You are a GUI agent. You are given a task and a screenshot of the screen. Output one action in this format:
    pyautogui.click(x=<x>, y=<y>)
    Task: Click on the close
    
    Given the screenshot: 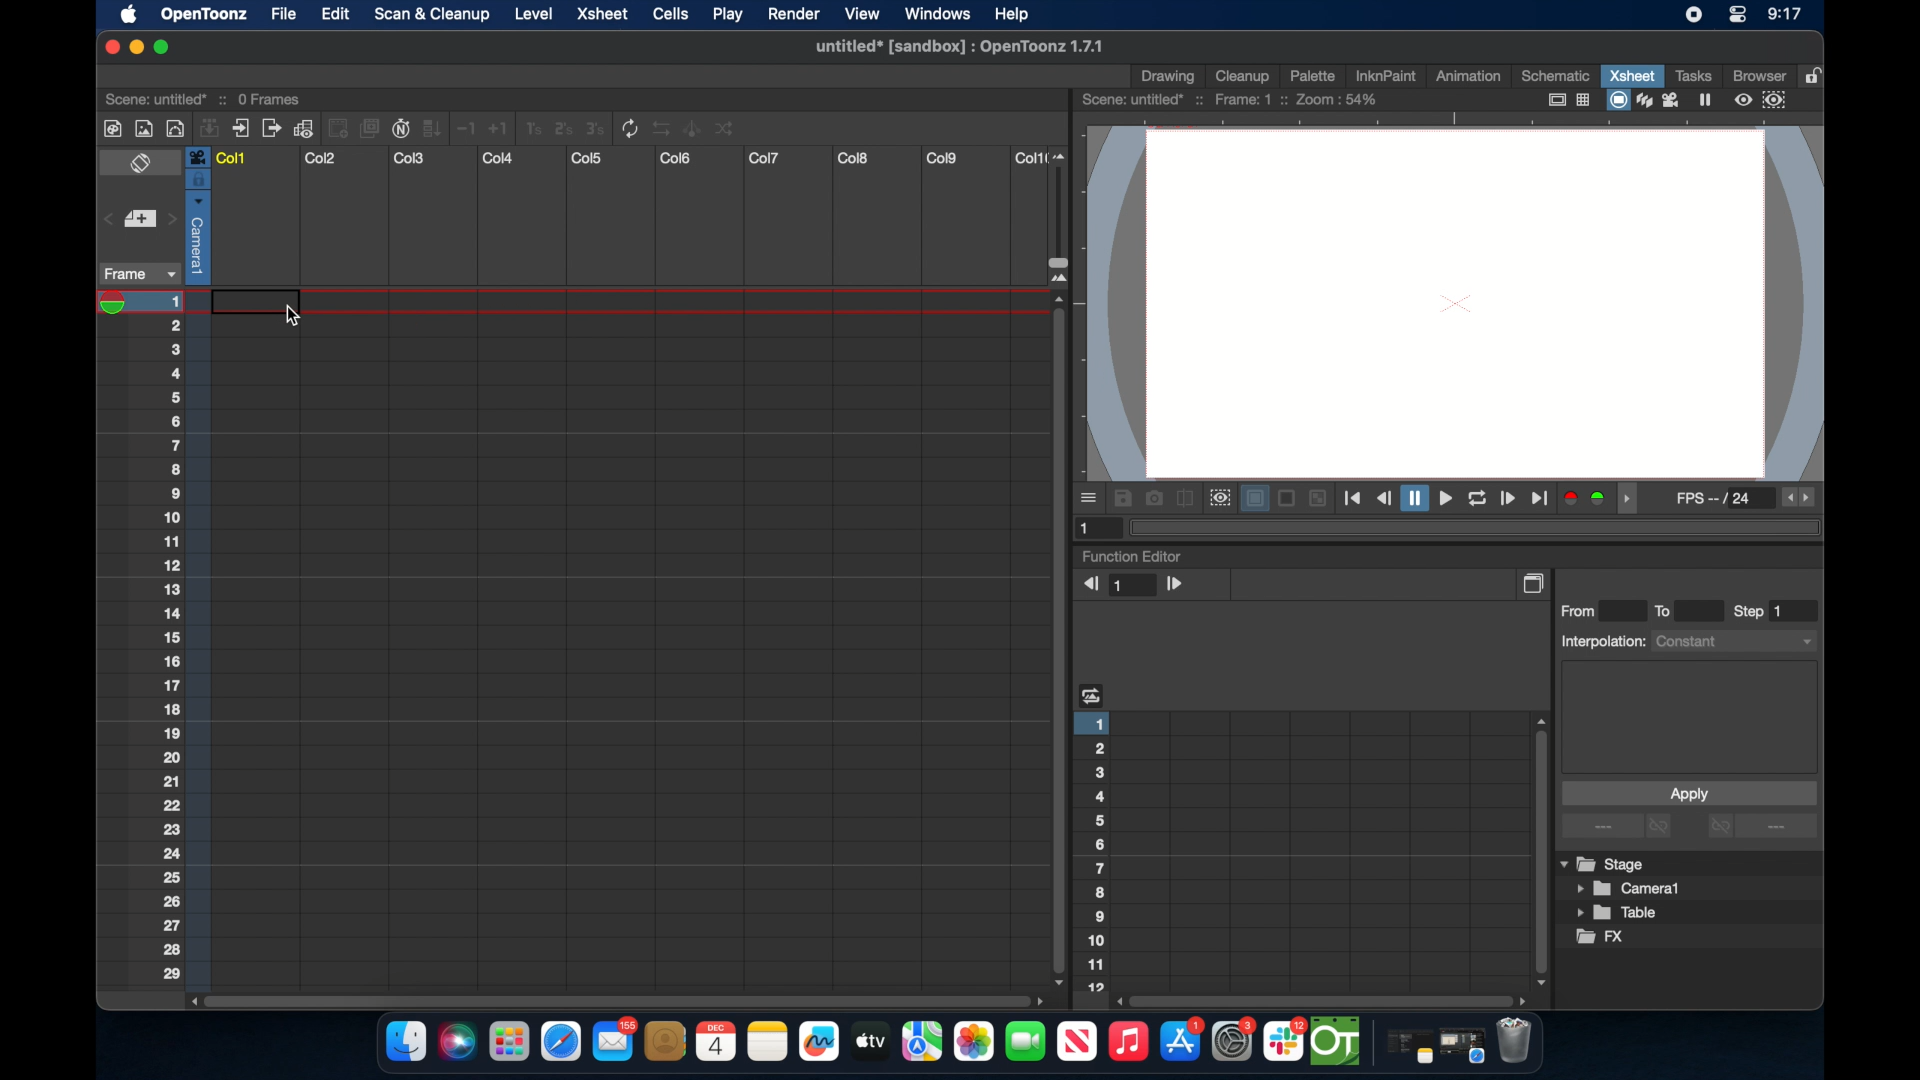 What is the action you would take?
    pyautogui.click(x=108, y=47)
    